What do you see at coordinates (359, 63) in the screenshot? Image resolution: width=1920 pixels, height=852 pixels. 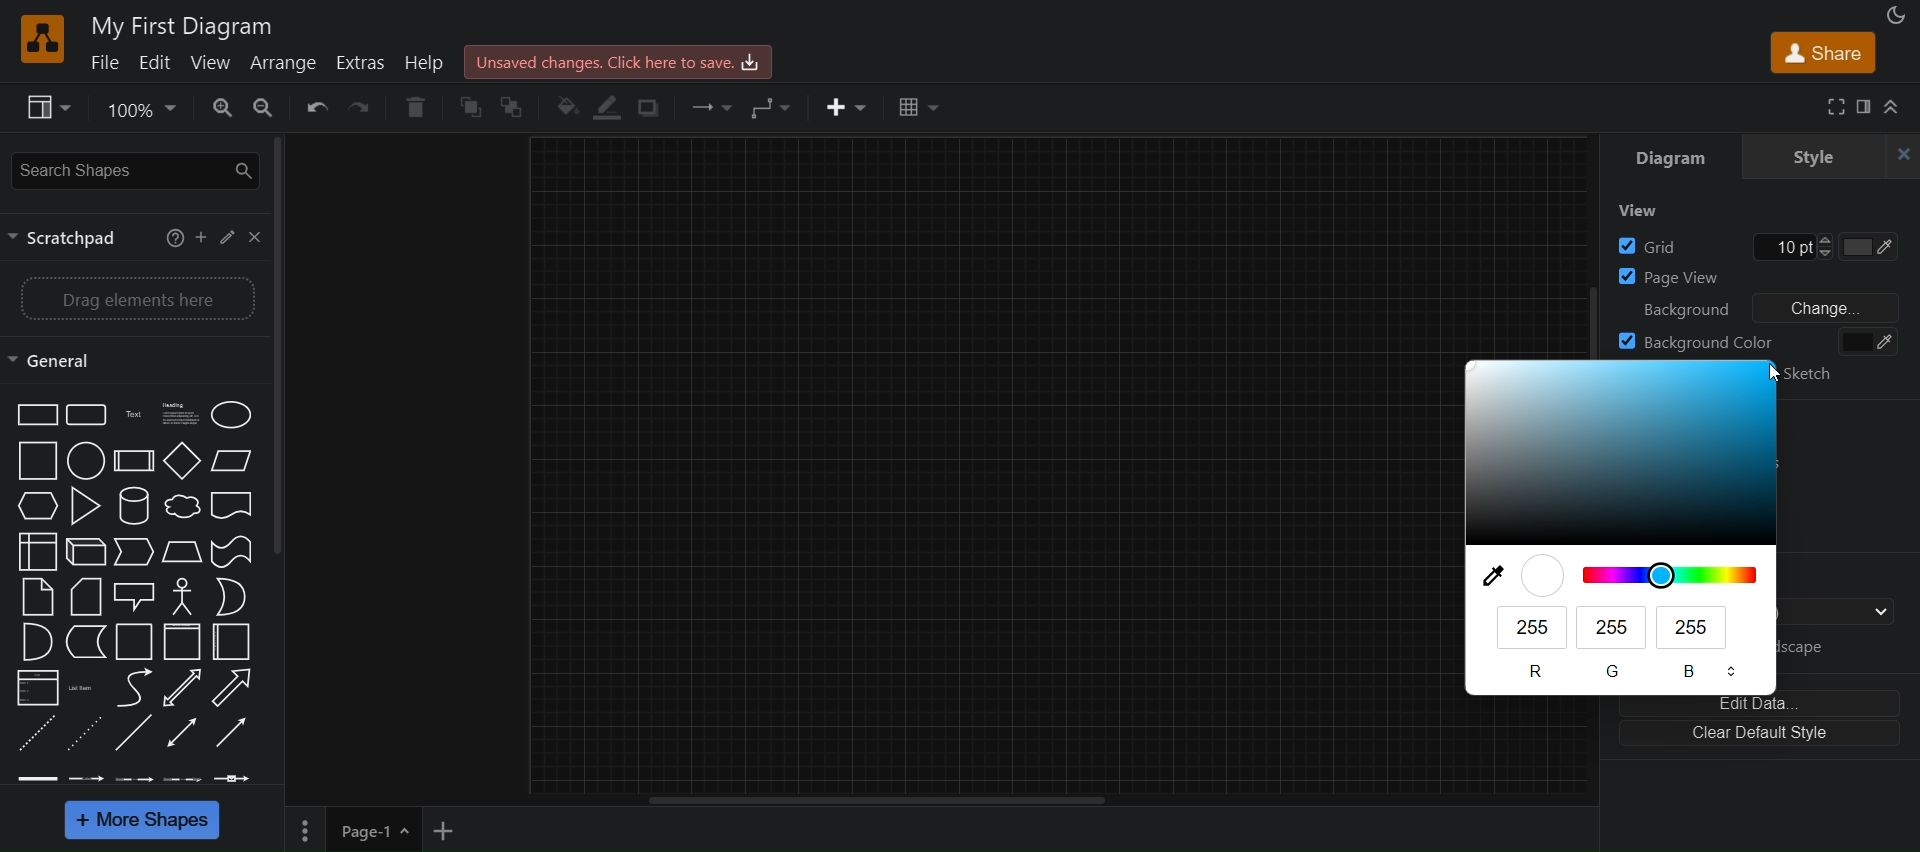 I see `extras` at bounding box center [359, 63].